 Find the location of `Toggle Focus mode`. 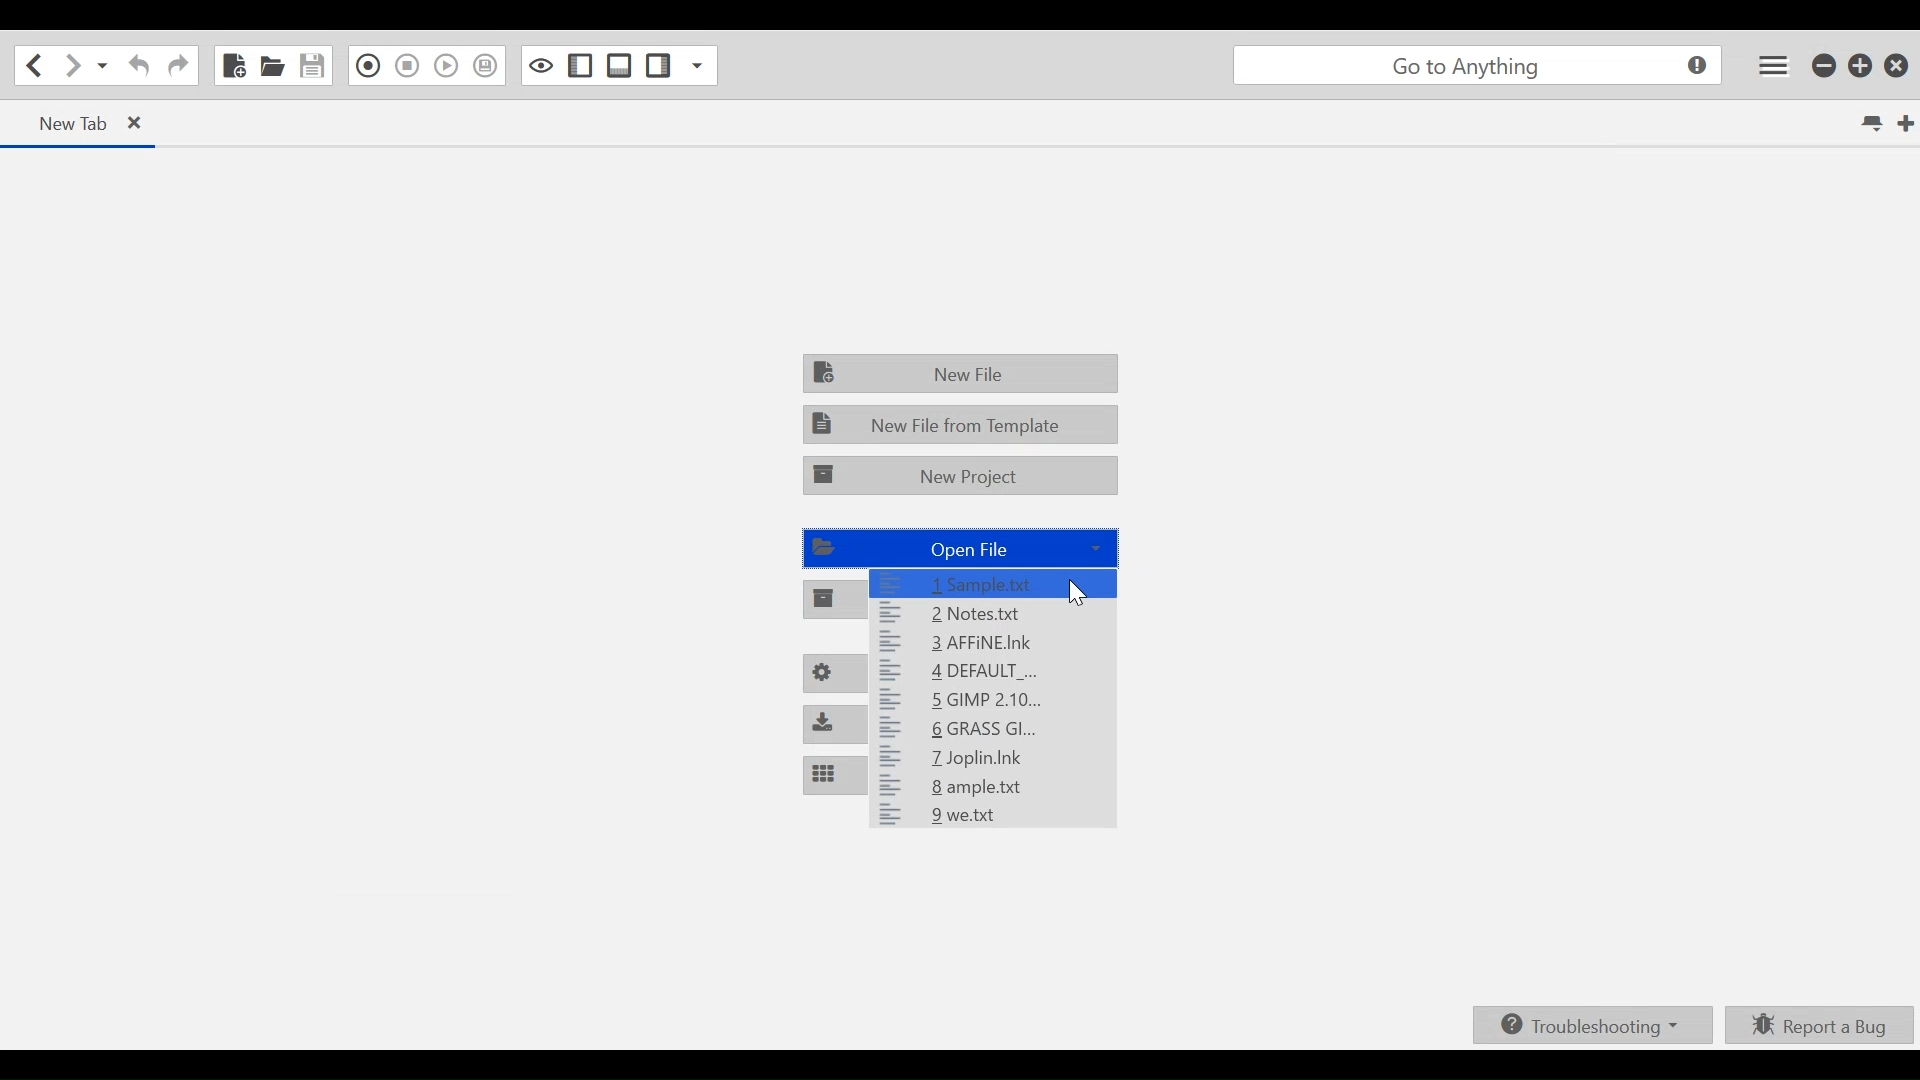

Toggle Focus mode is located at coordinates (539, 65).